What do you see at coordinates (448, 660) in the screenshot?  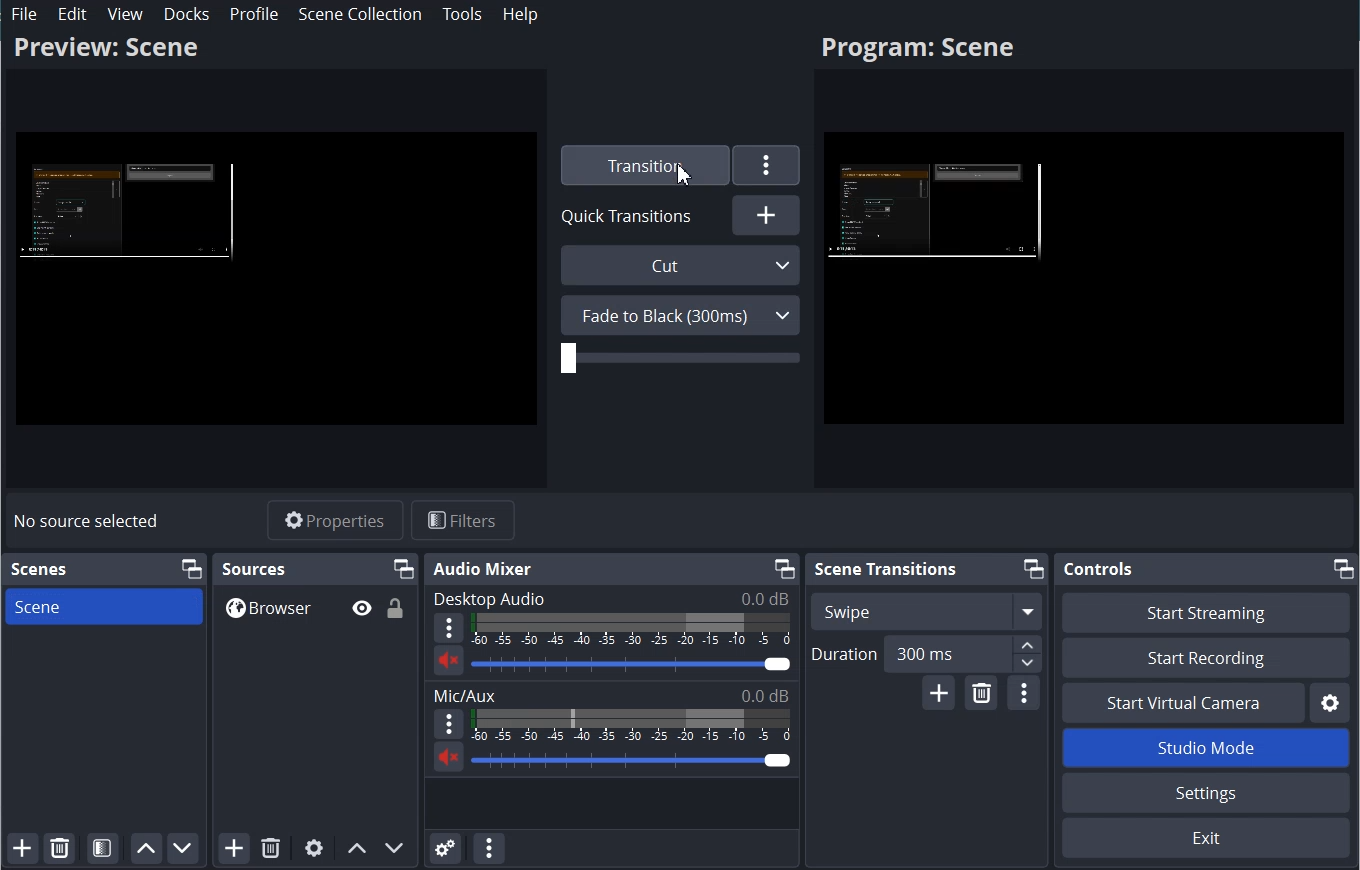 I see `Sound` at bounding box center [448, 660].